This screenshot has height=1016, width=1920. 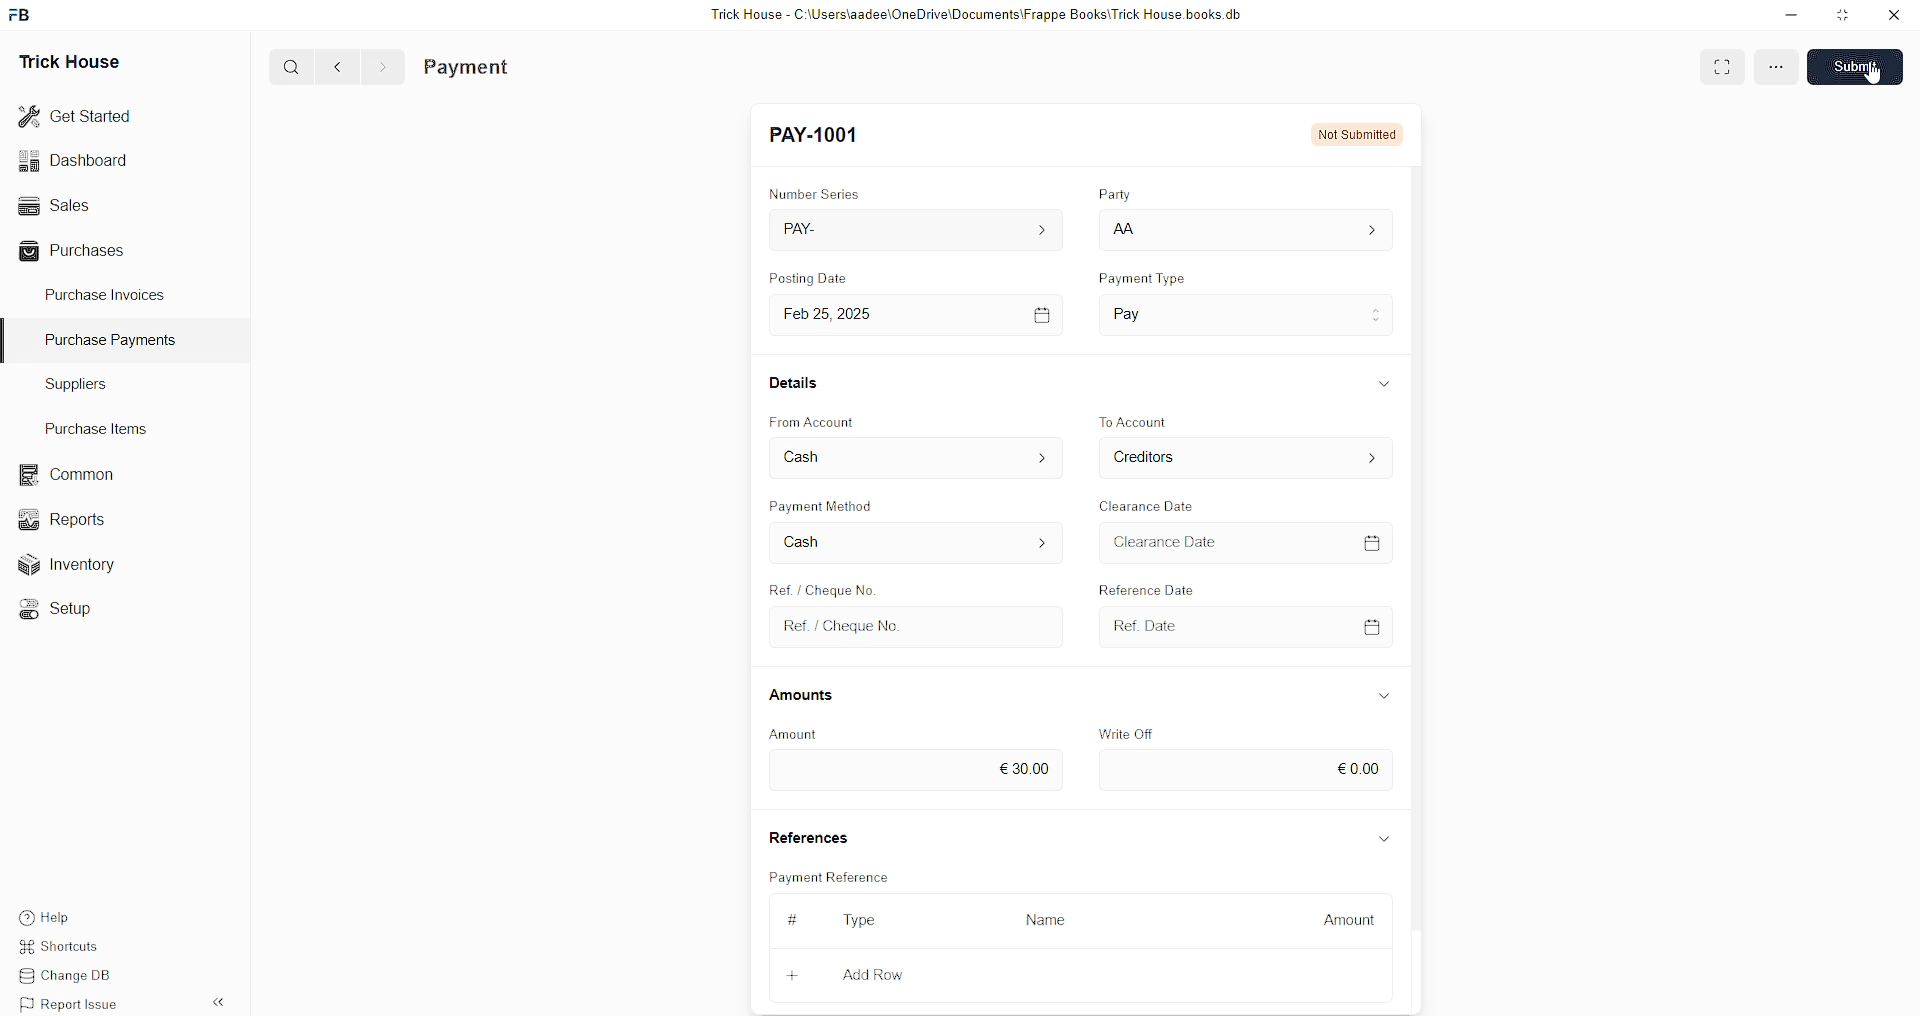 What do you see at coordinates (1162, 459) in the screenshot?
I see `Creditors` at bounding box center [1162, 459].